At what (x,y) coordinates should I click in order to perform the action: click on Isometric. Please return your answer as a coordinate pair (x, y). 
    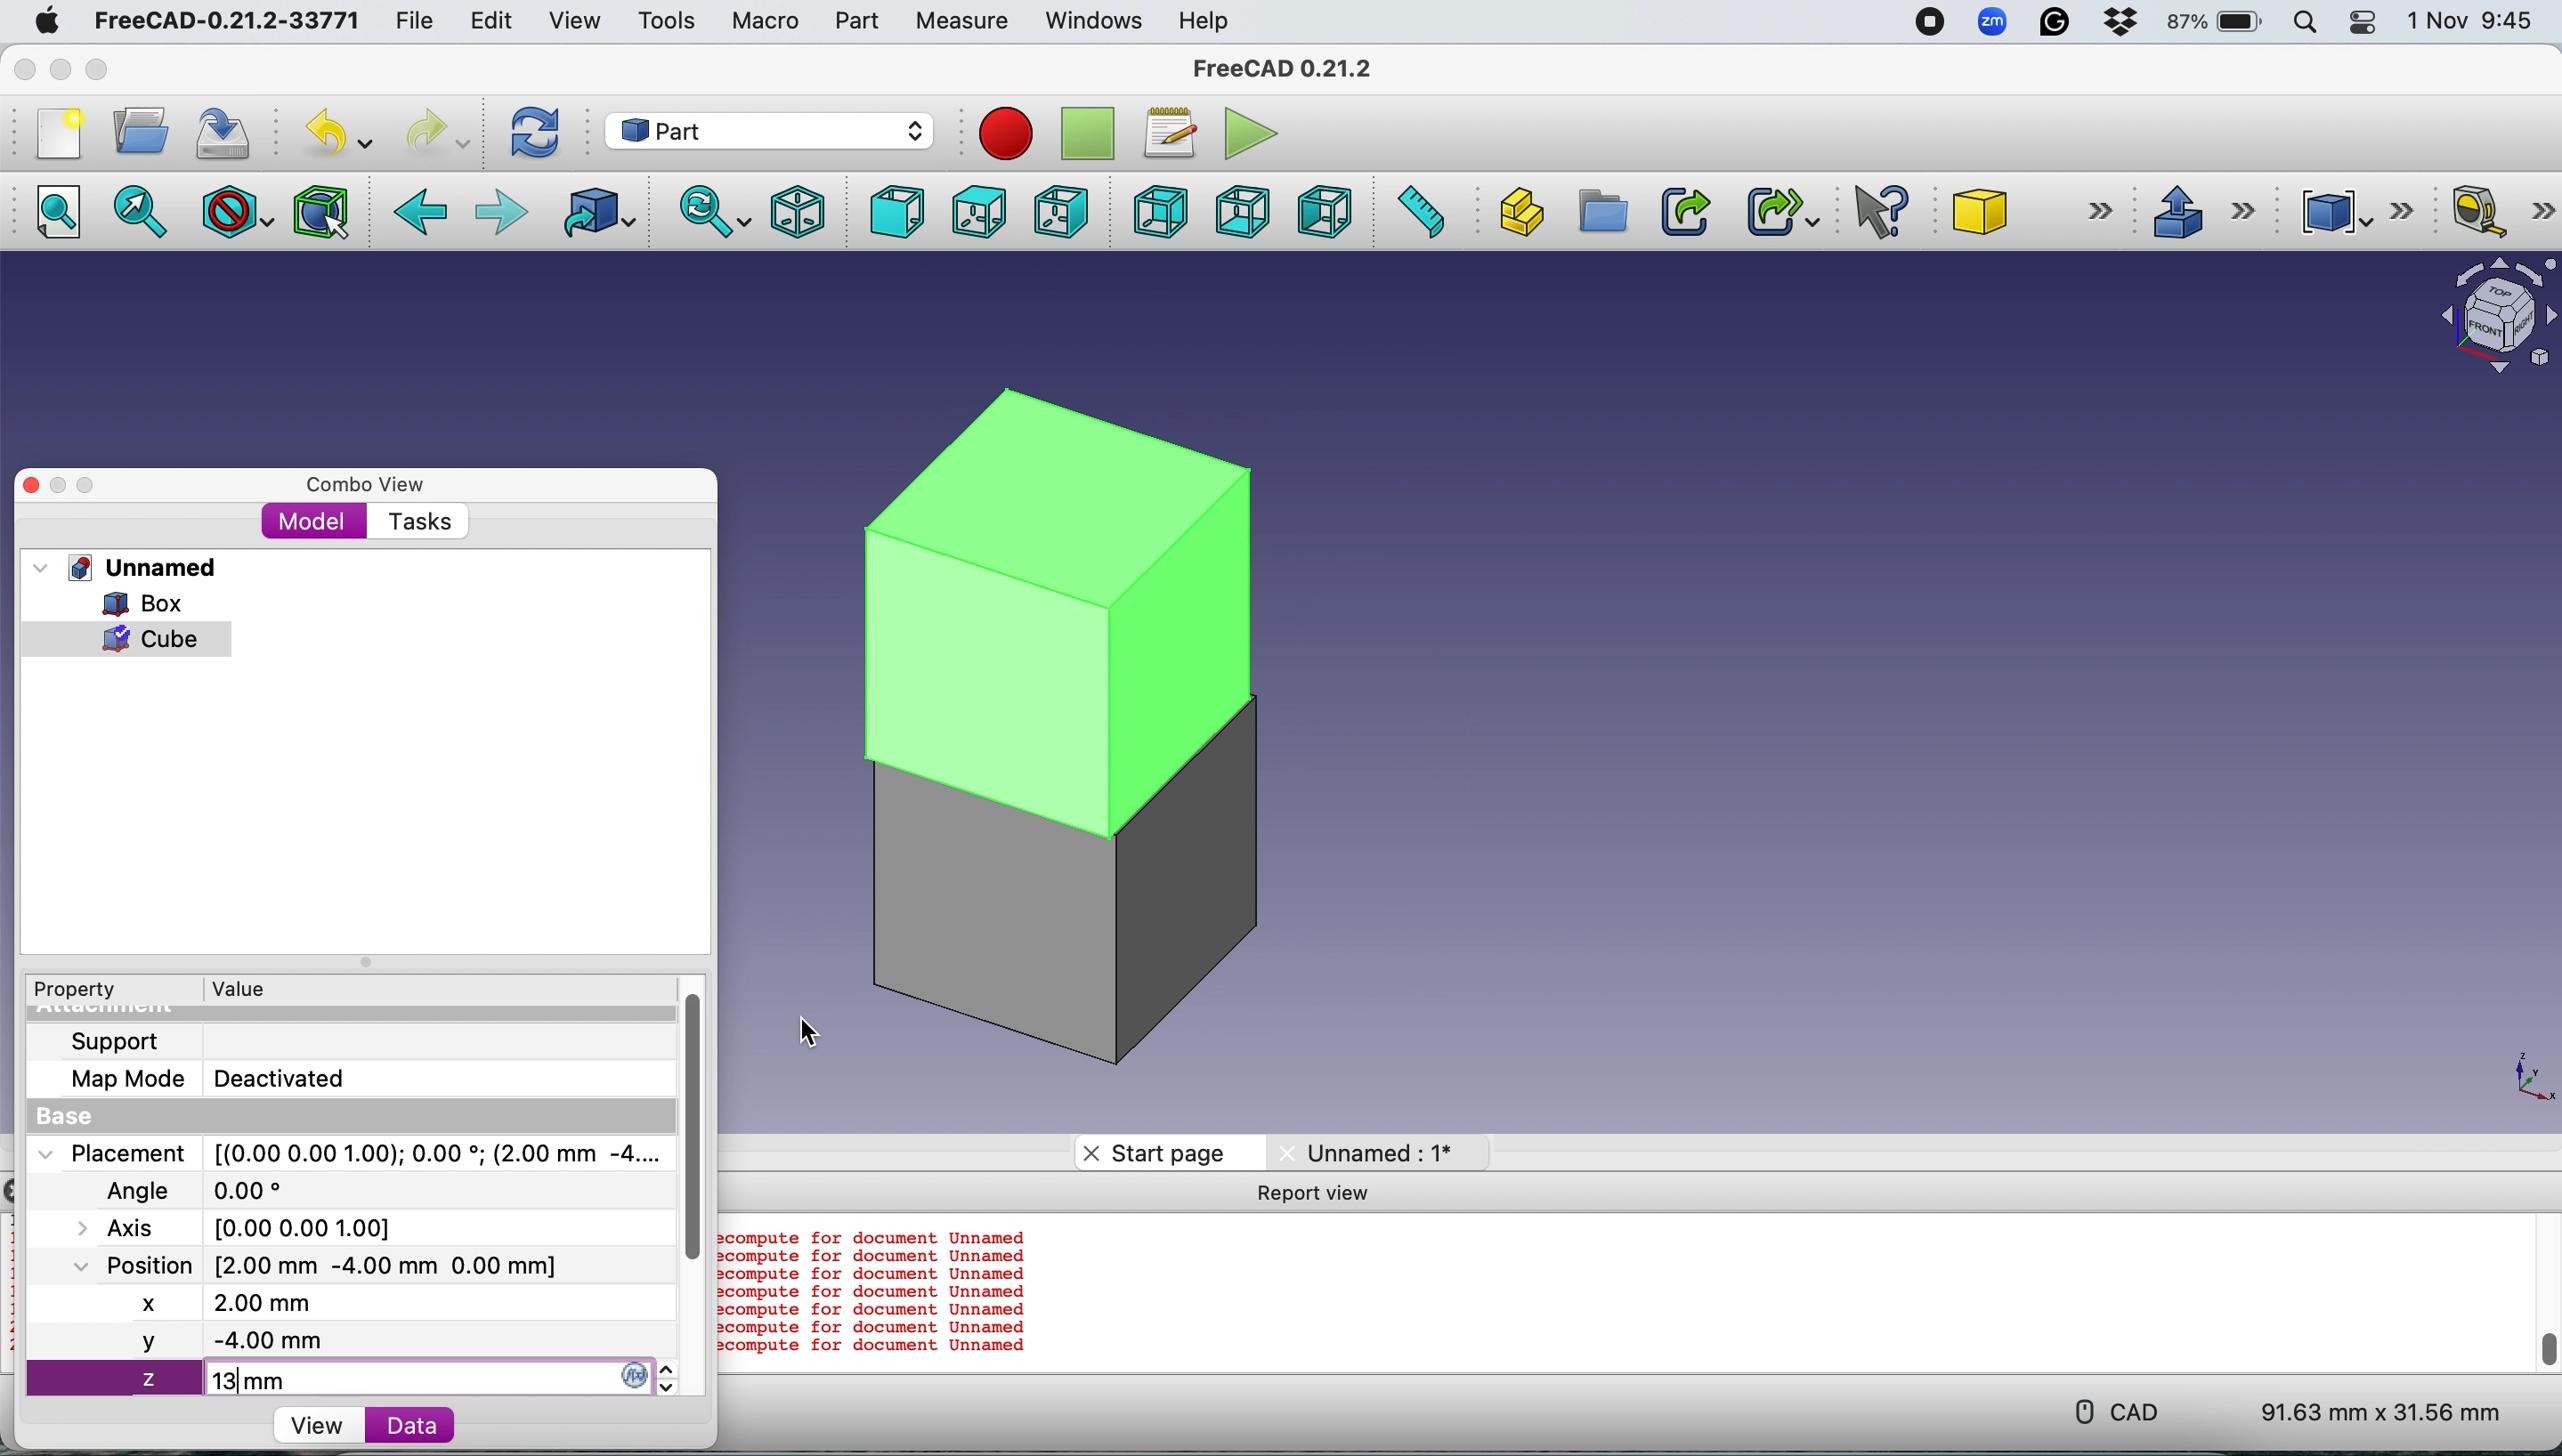
    Looking at the image, I should click on (798, 209).